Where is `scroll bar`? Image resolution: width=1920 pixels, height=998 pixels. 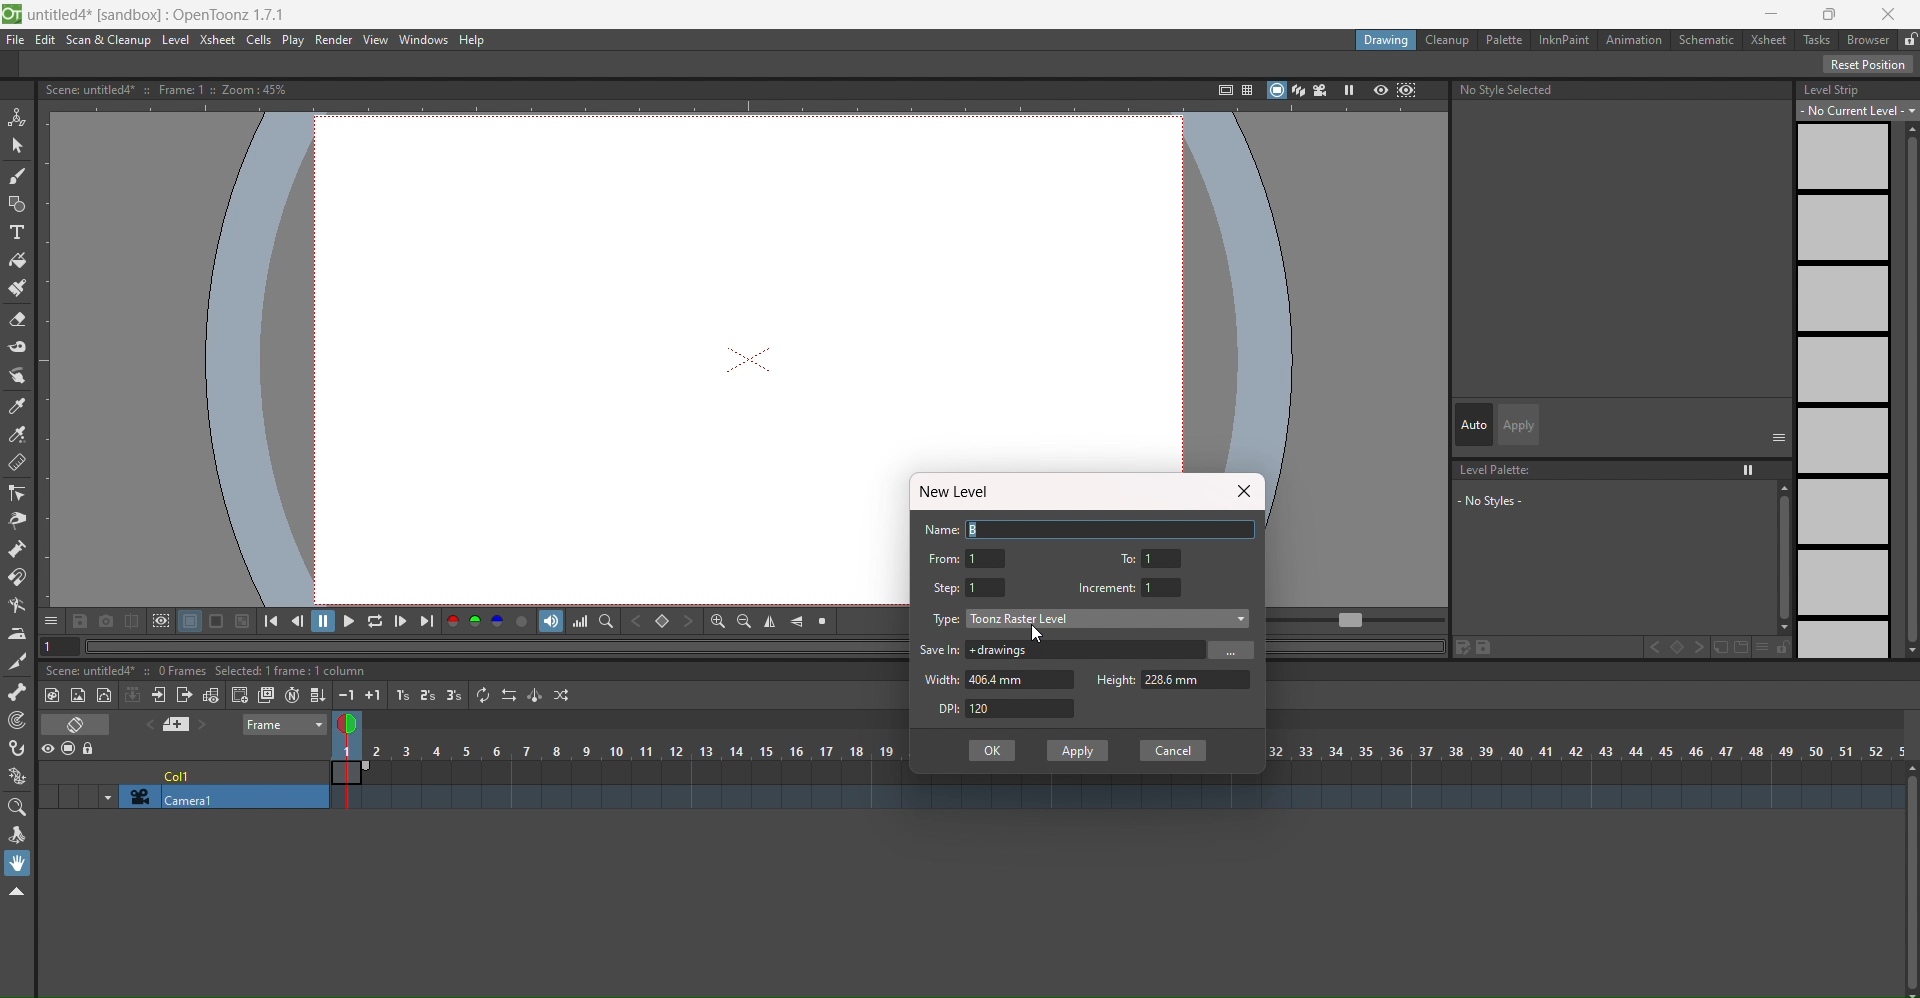 scroll bar is located at coordinates (1778, 557).